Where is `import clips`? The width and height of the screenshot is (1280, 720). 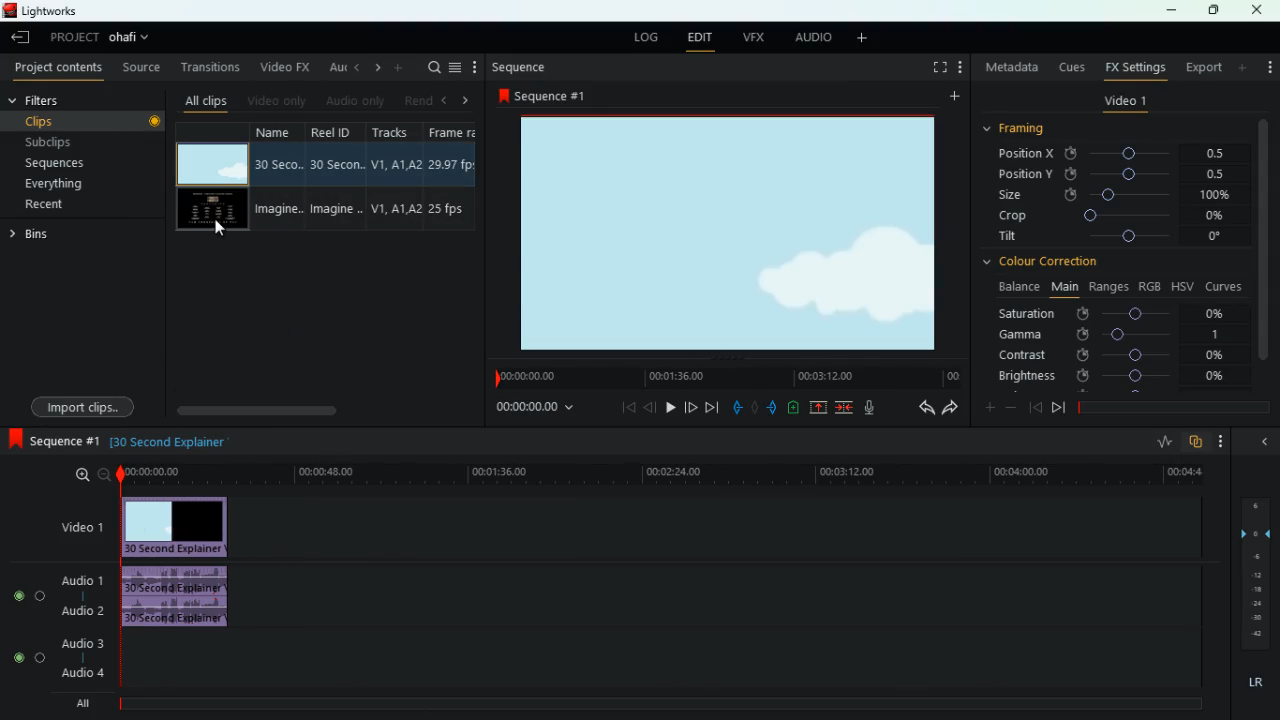
import clips is located at coordinates (86, 405).